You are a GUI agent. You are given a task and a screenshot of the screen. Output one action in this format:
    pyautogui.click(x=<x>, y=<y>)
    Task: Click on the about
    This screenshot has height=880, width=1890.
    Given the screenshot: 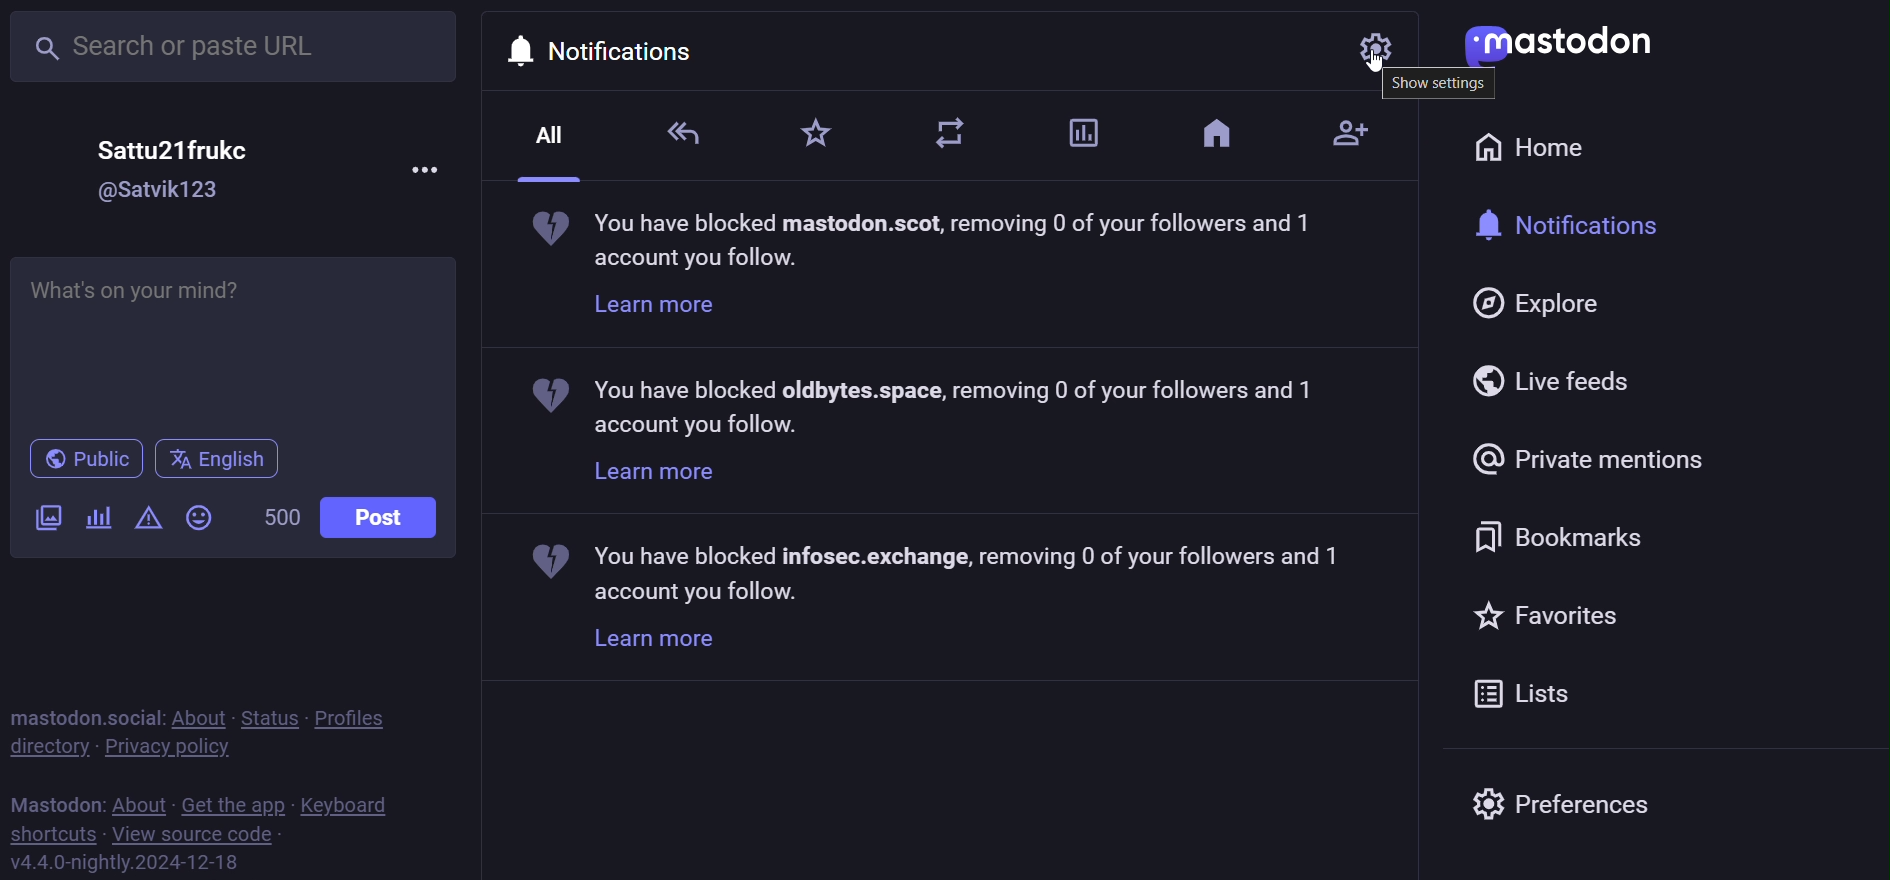 What is the action you would take?
    pyautogui.click(x=195, y=715)
    